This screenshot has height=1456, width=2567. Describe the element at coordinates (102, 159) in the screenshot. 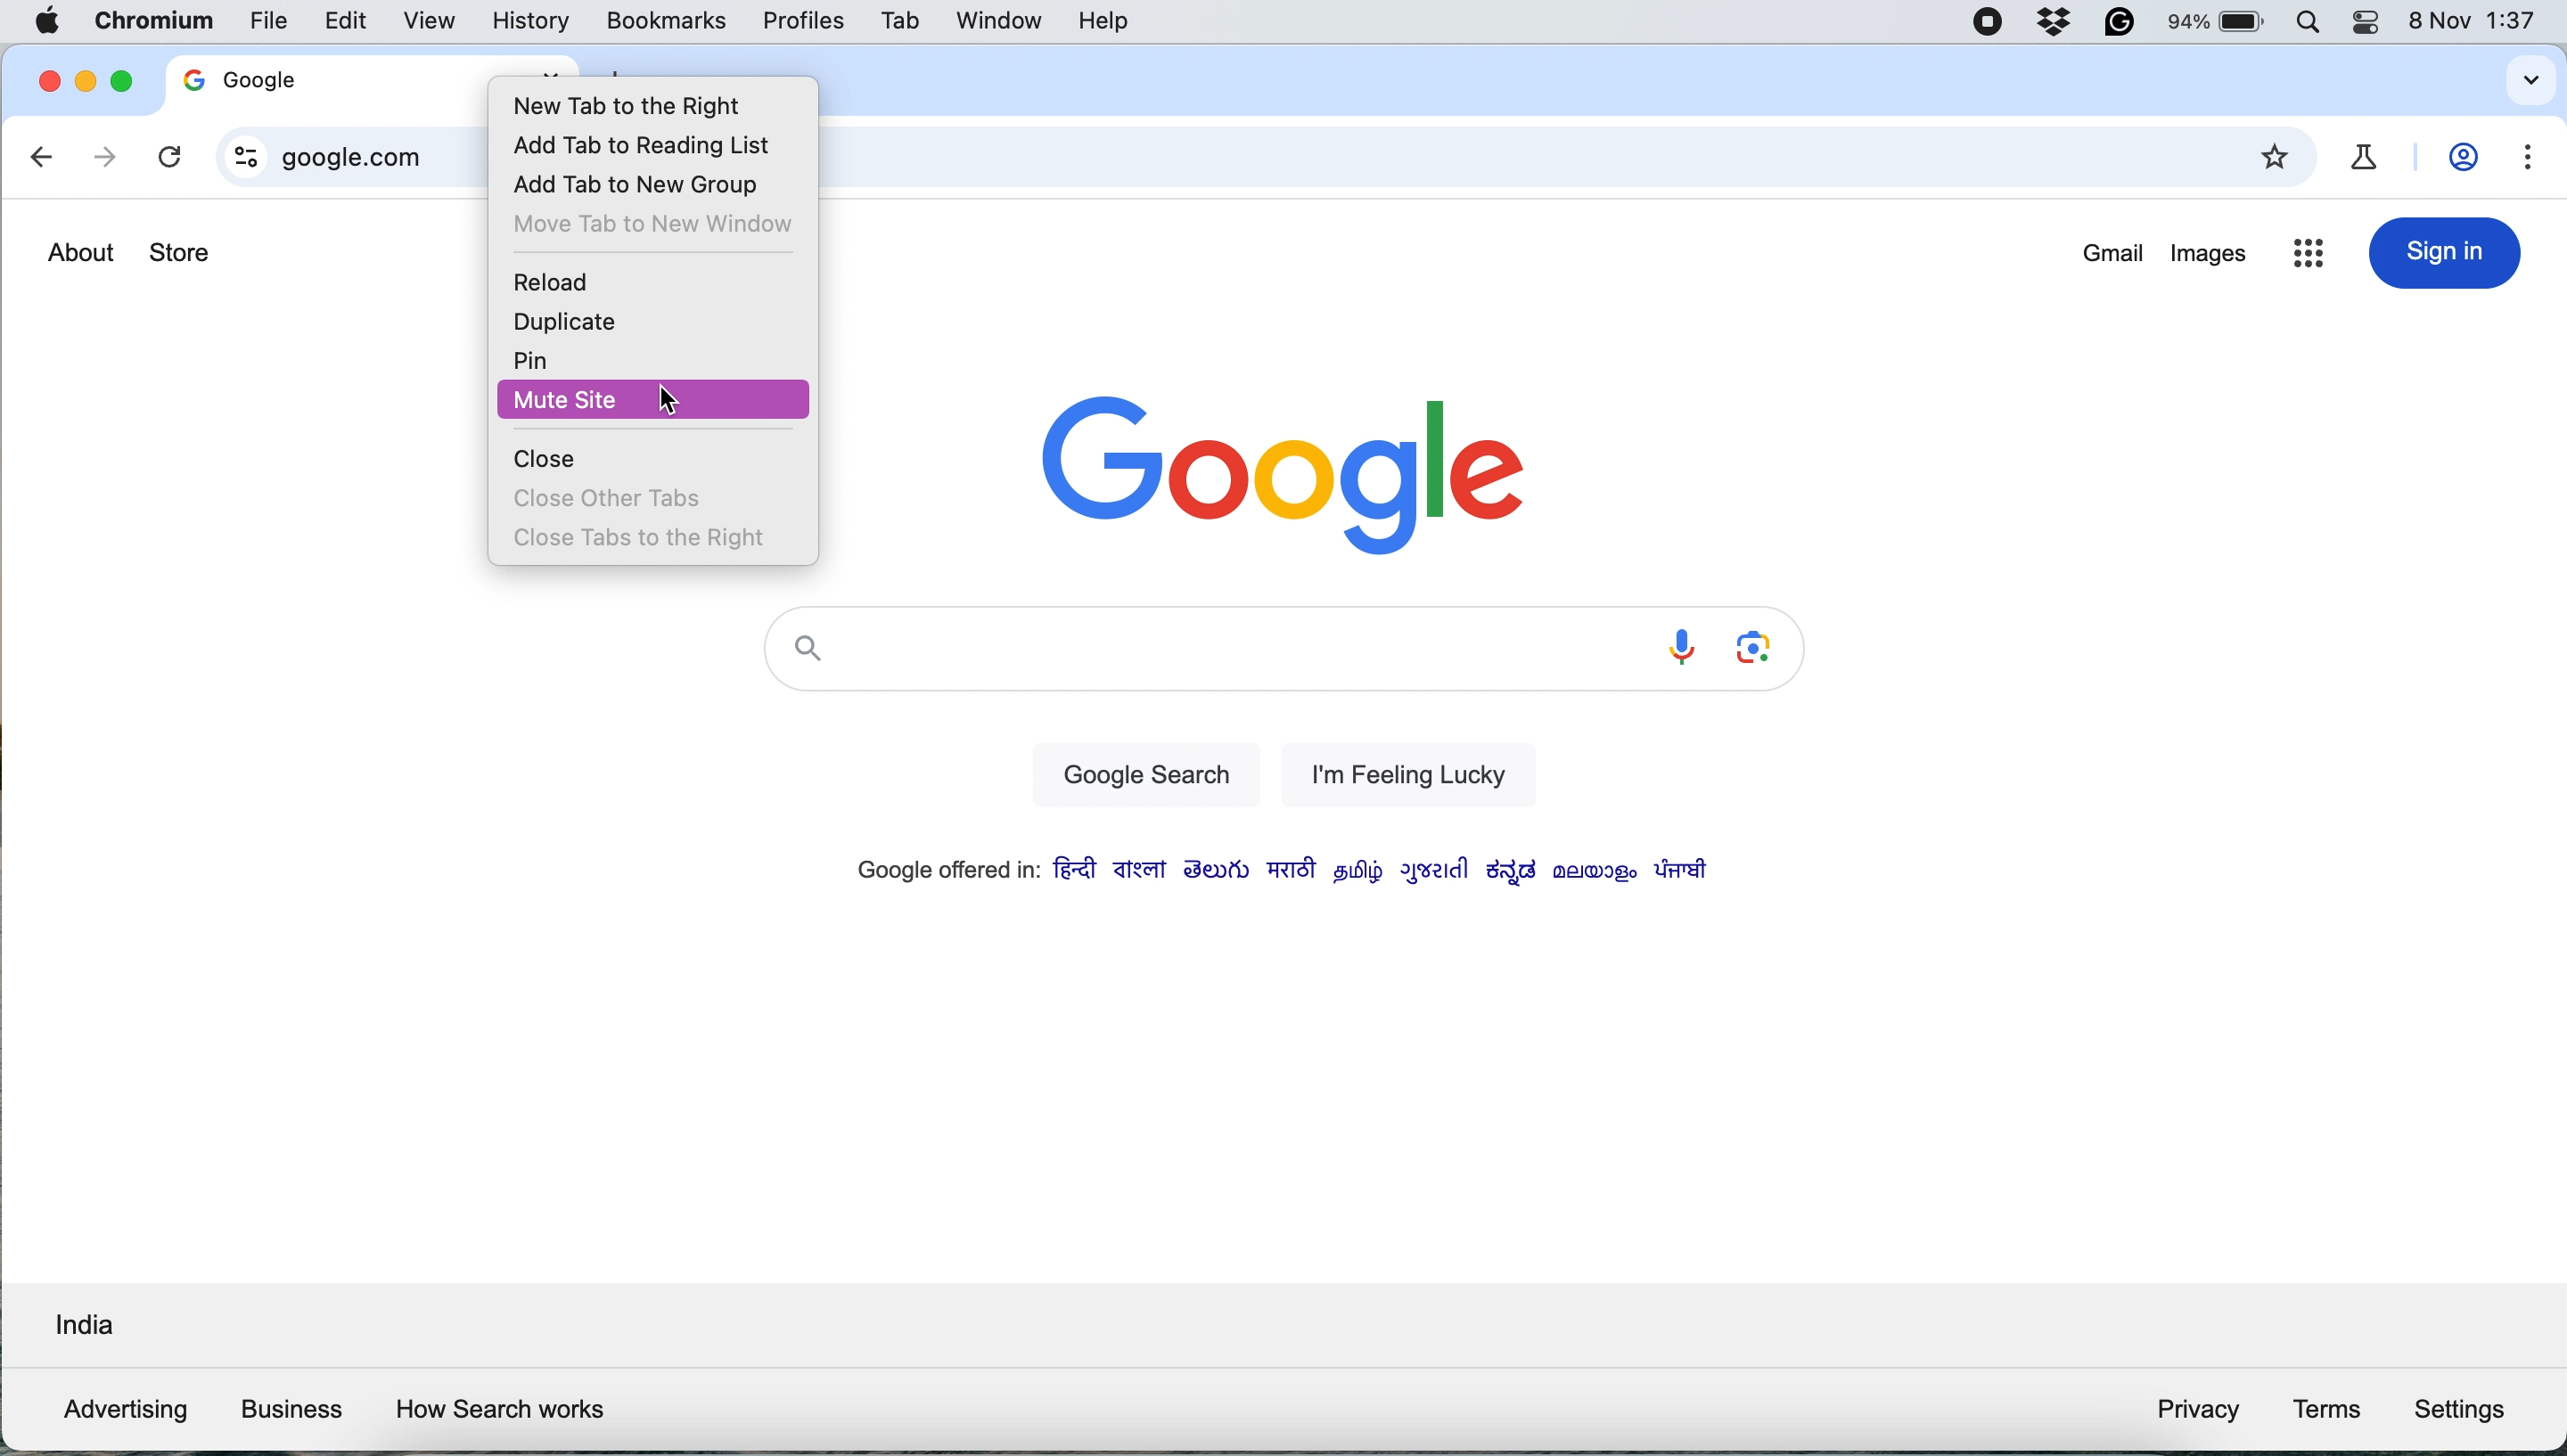

I see `go forward` at that location.